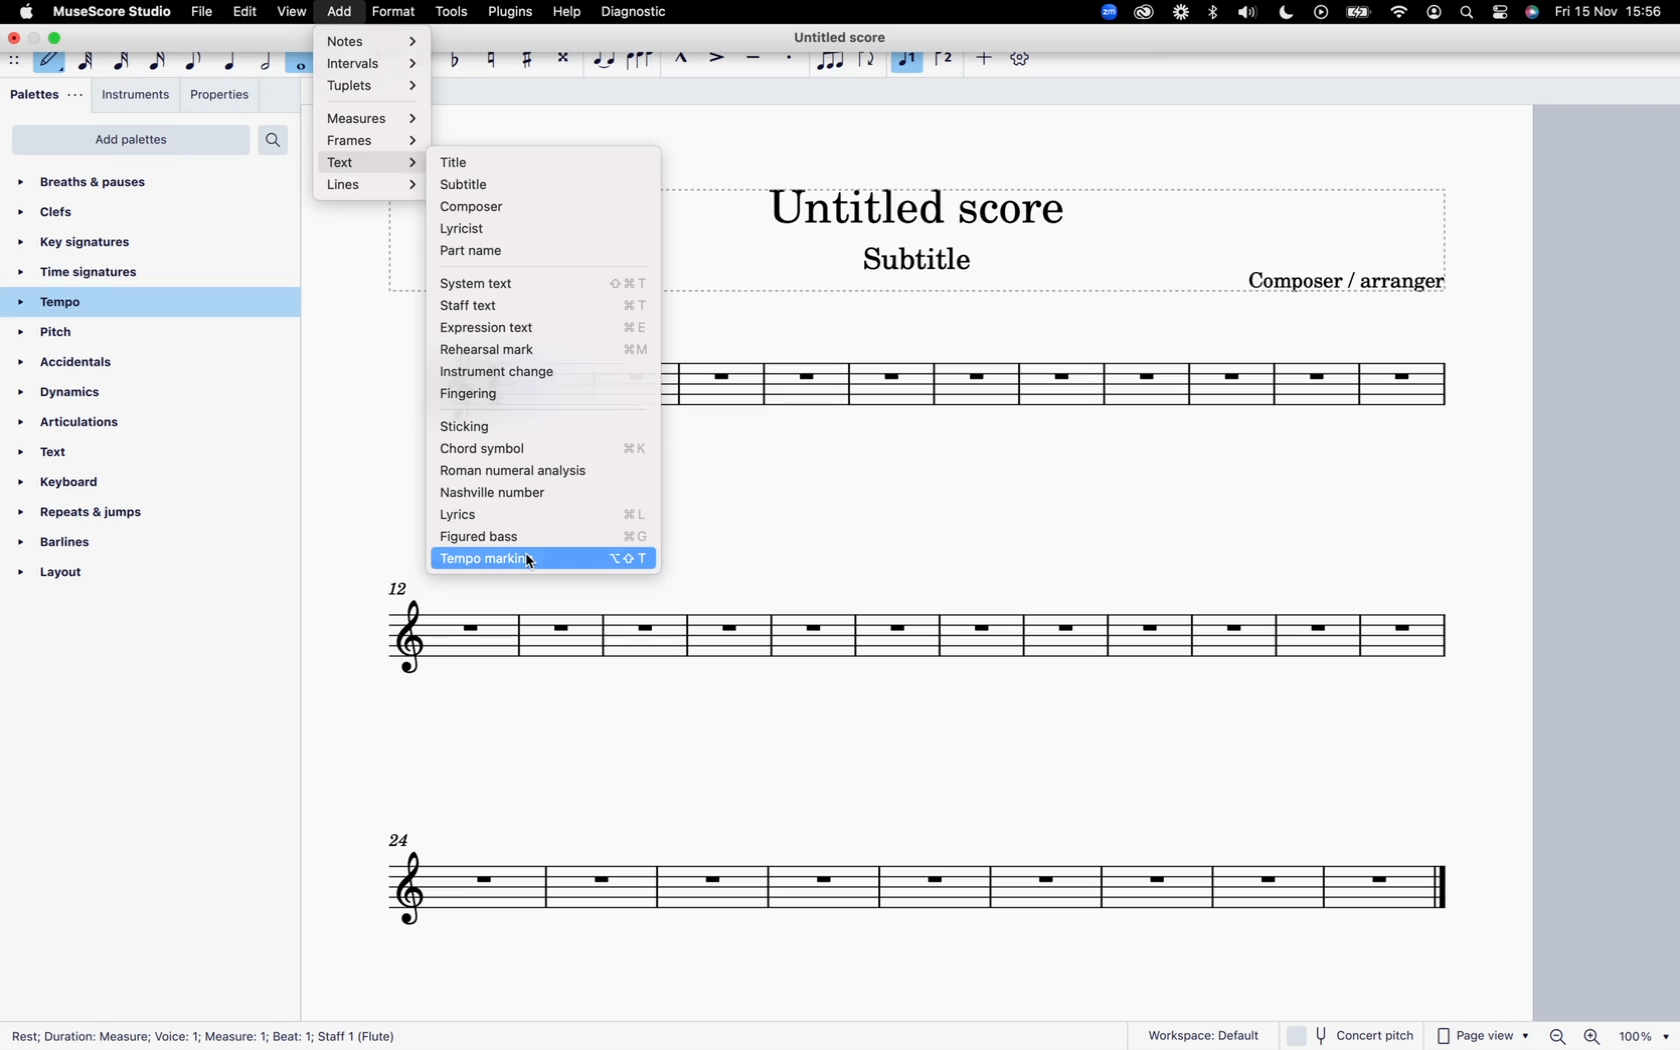 The height and width of the screenshot is (1050, 1680). Describe the element at coordinates (132, 244) in the screenshot. I see `key signatures` at that location.